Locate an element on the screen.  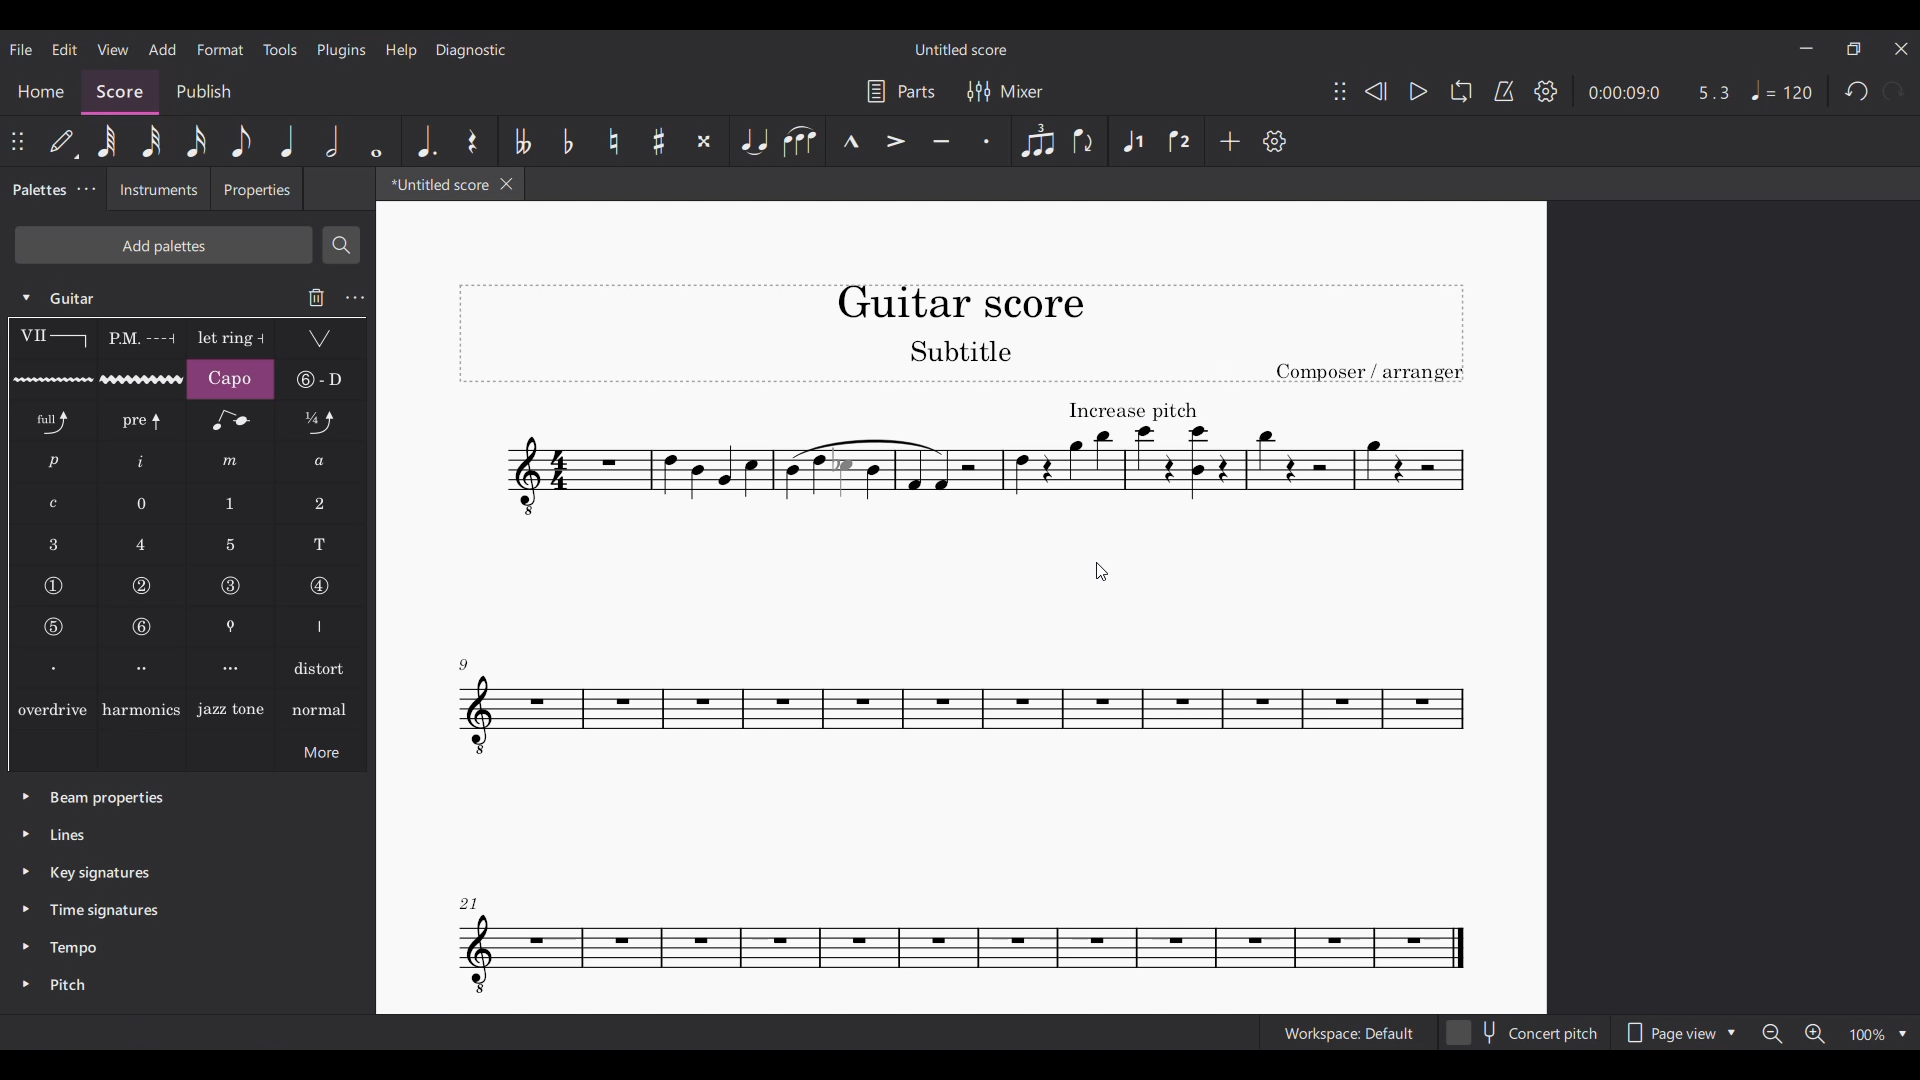
String number 1 is located at coordinates (53, 586).